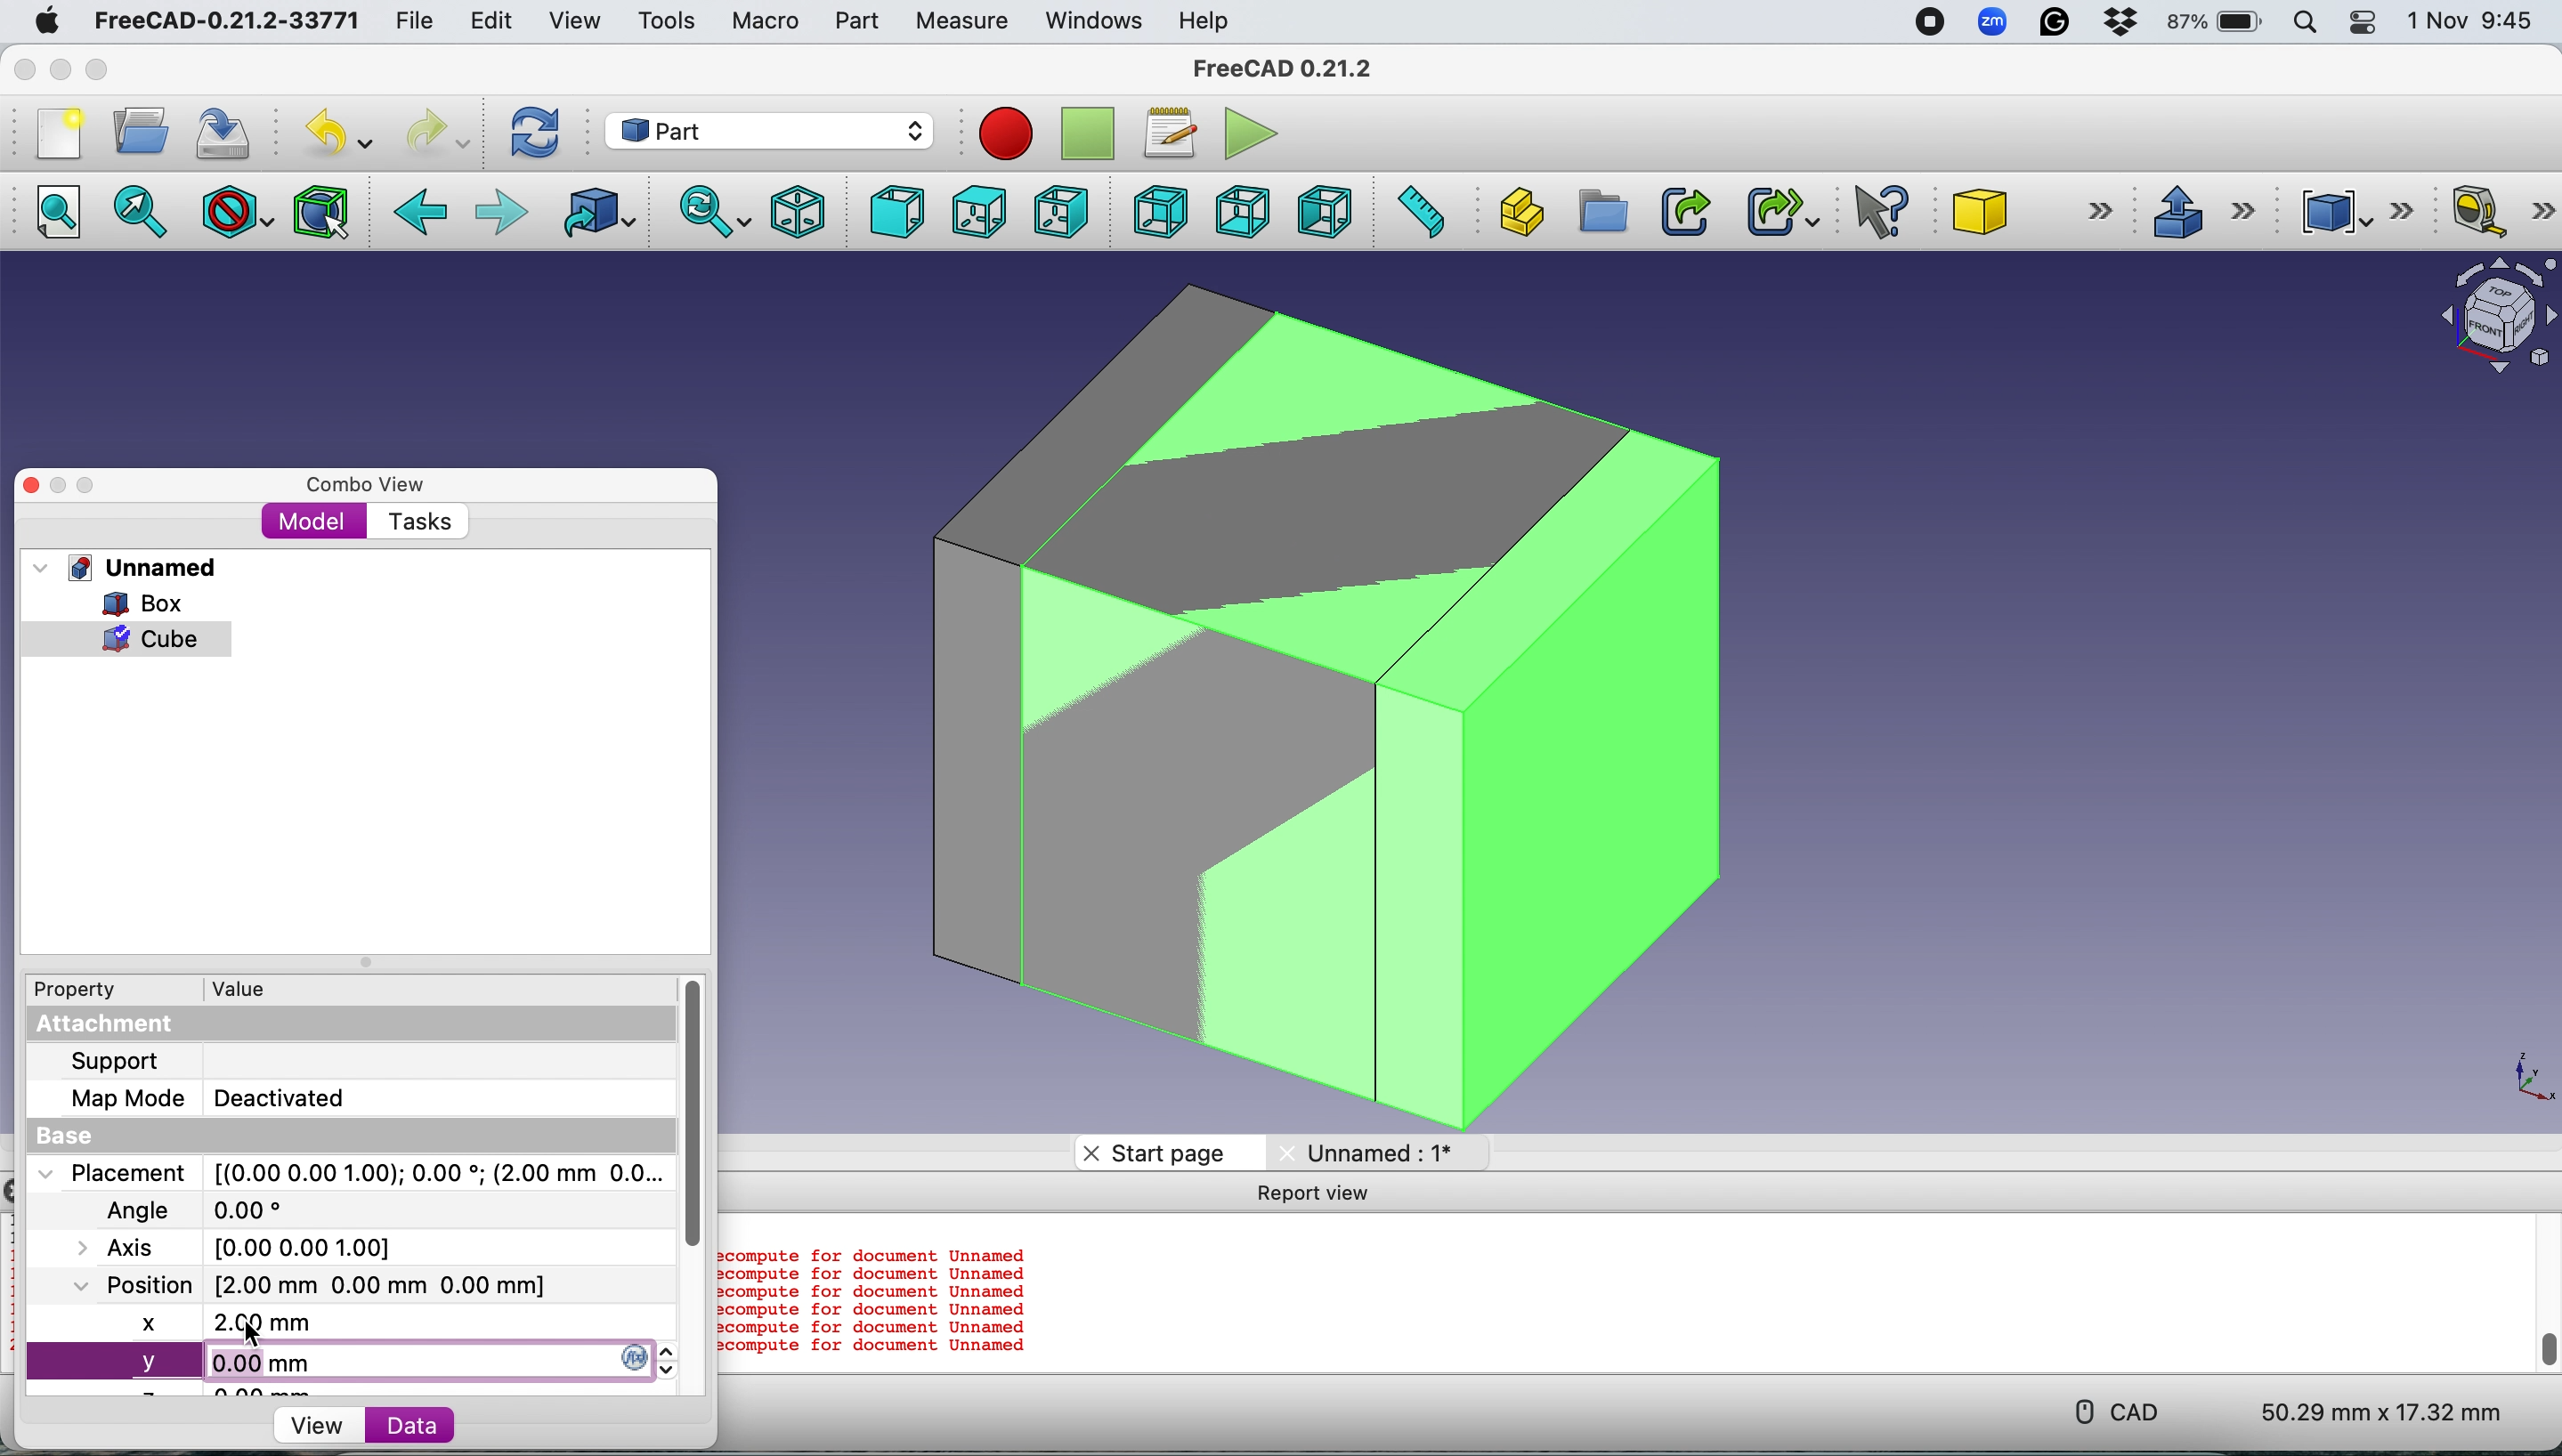 The image size is (2562, 1456). Describe the element at coordinates (697, 1113) in the screenshot. I see `vertical scroll bar` at that location.